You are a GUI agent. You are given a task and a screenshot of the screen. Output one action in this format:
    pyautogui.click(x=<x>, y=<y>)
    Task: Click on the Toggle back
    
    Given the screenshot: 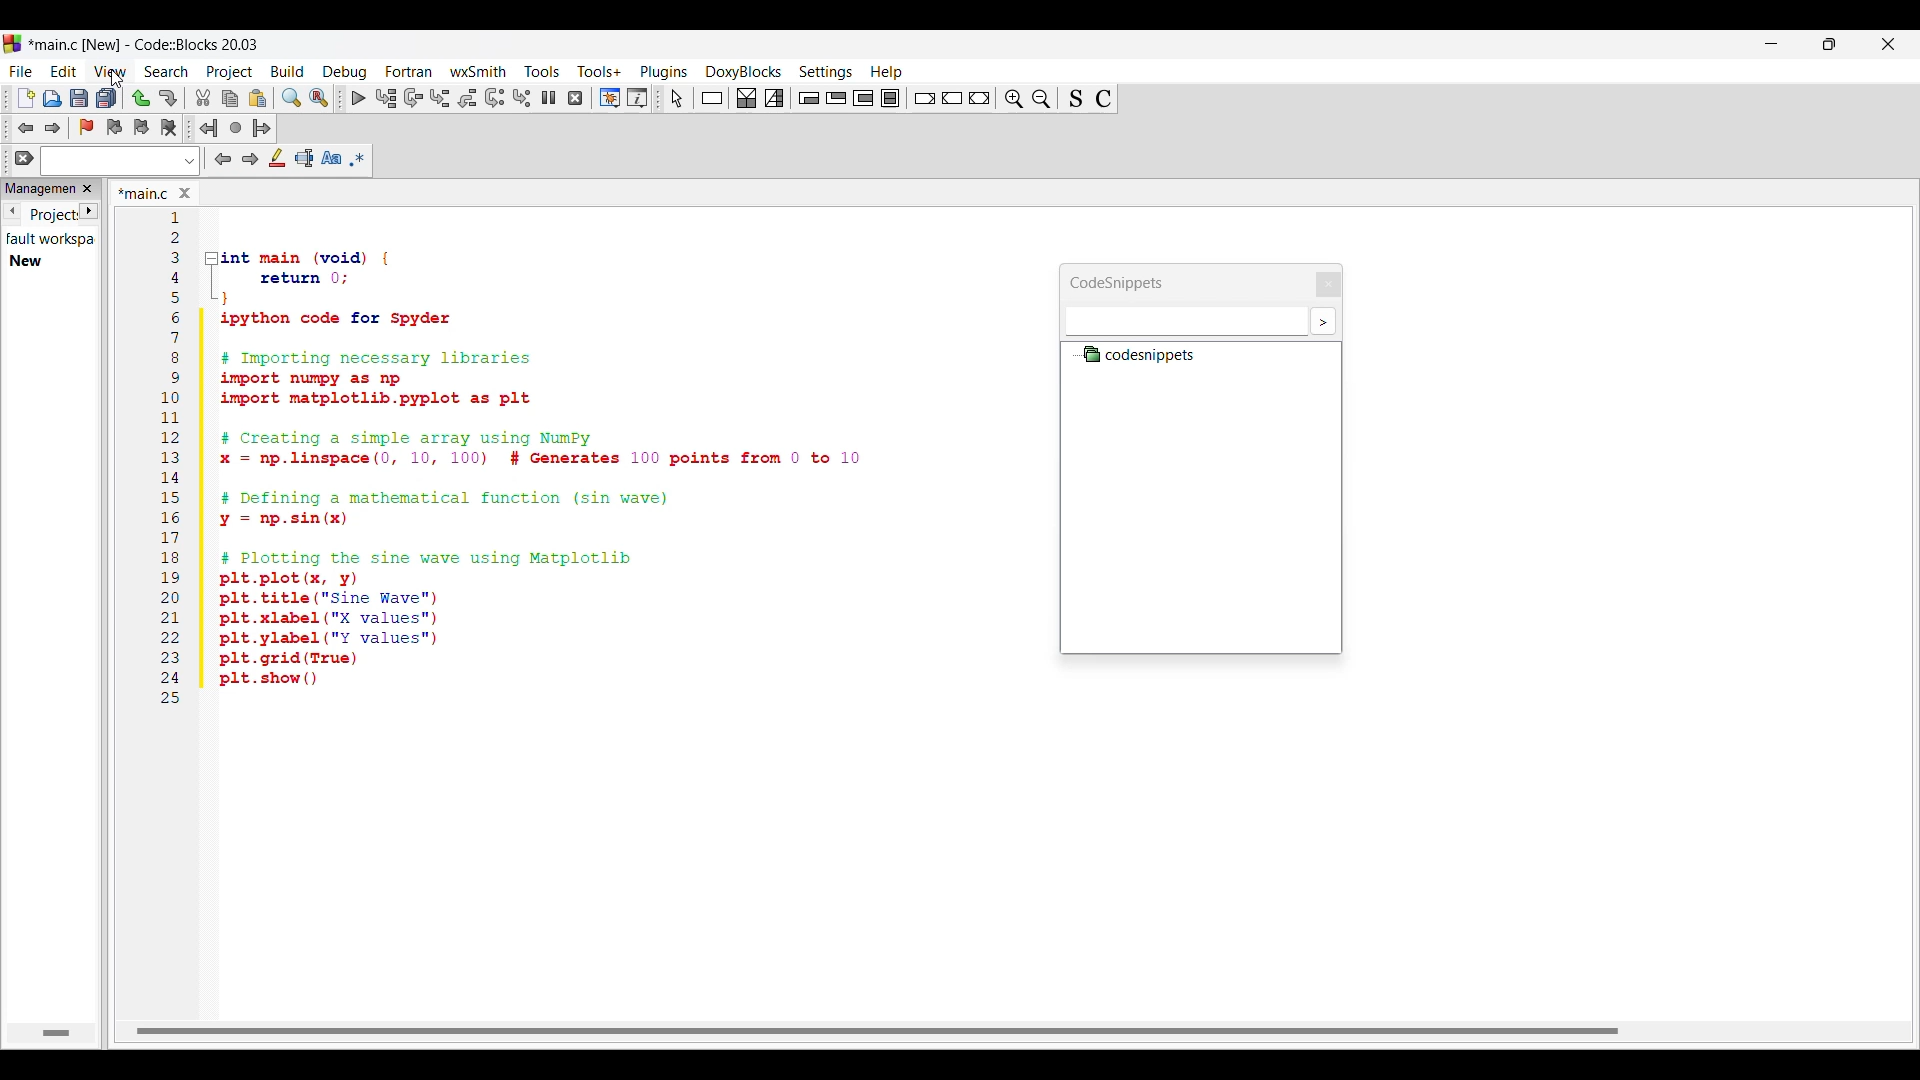 What is the action you would take?
    pyautogui.click(x=26, y=129)
    